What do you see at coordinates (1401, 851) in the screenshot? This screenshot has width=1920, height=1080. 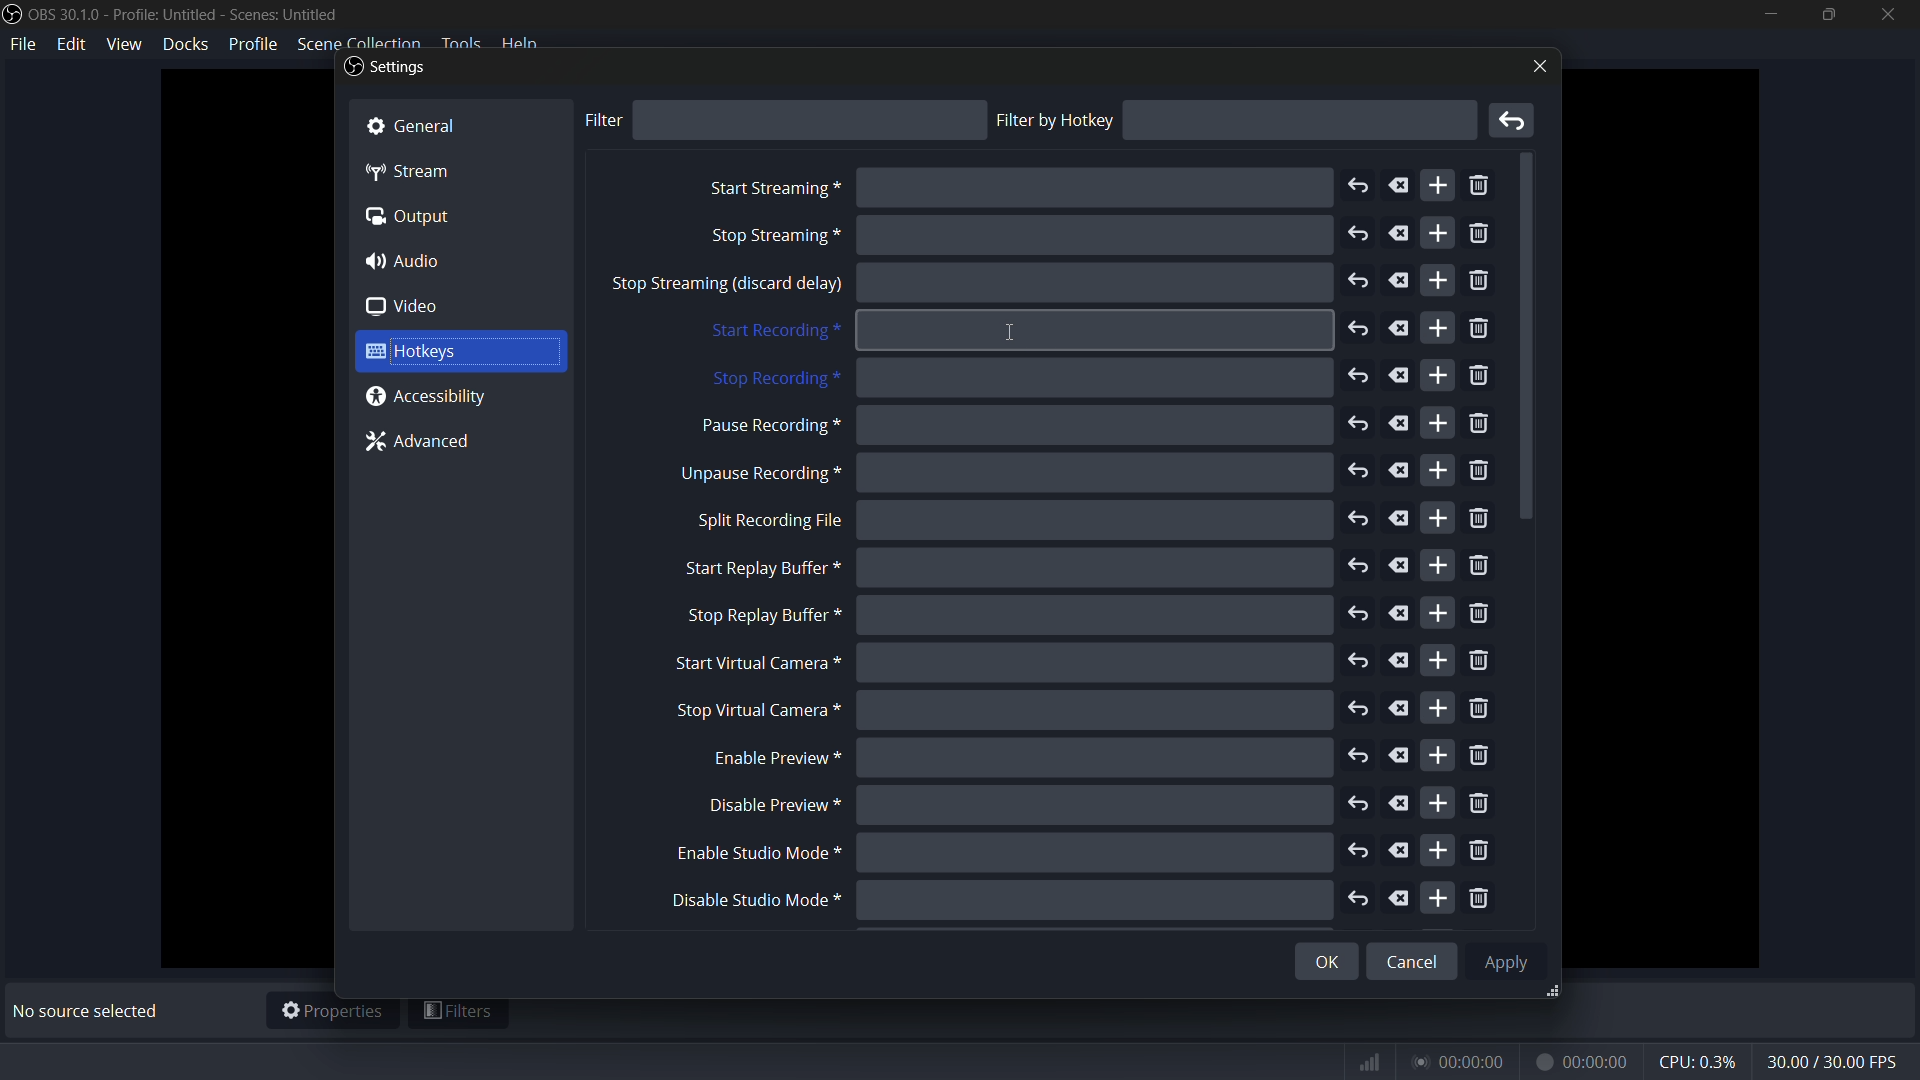 I see `delete` at bounding box center [1401, 851].